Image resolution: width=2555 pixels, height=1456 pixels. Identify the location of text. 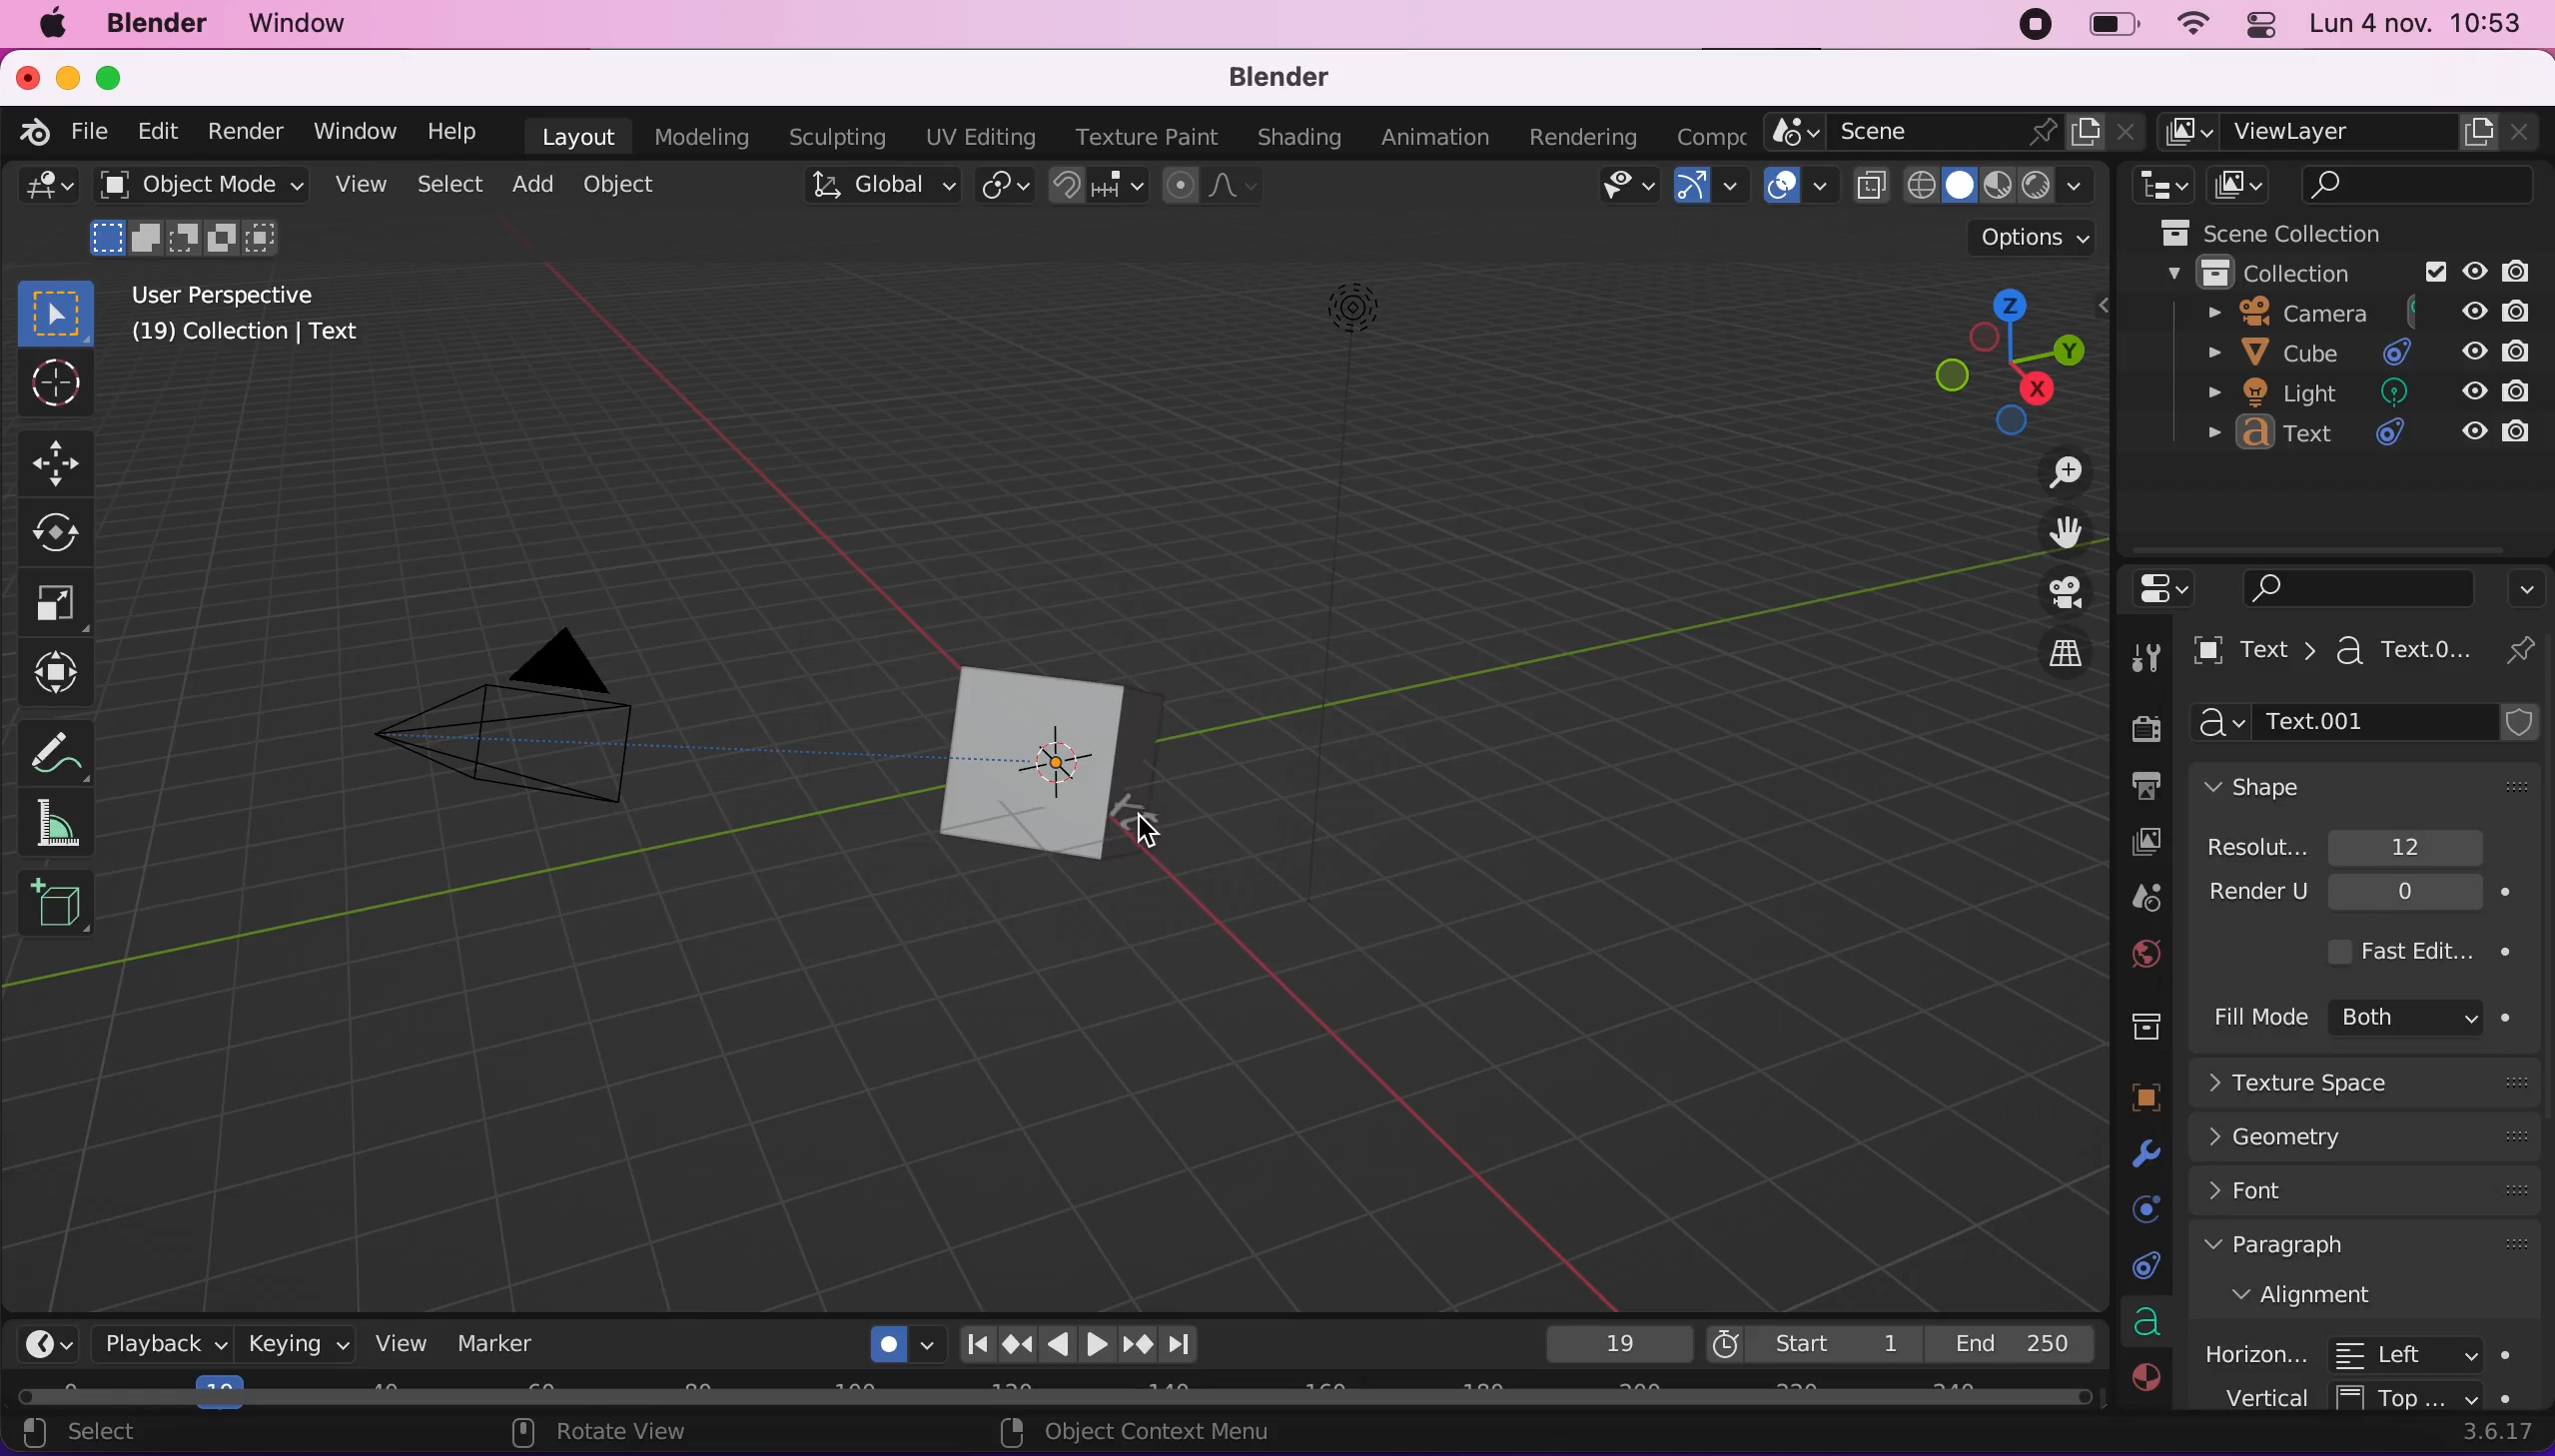
(2375, 723).